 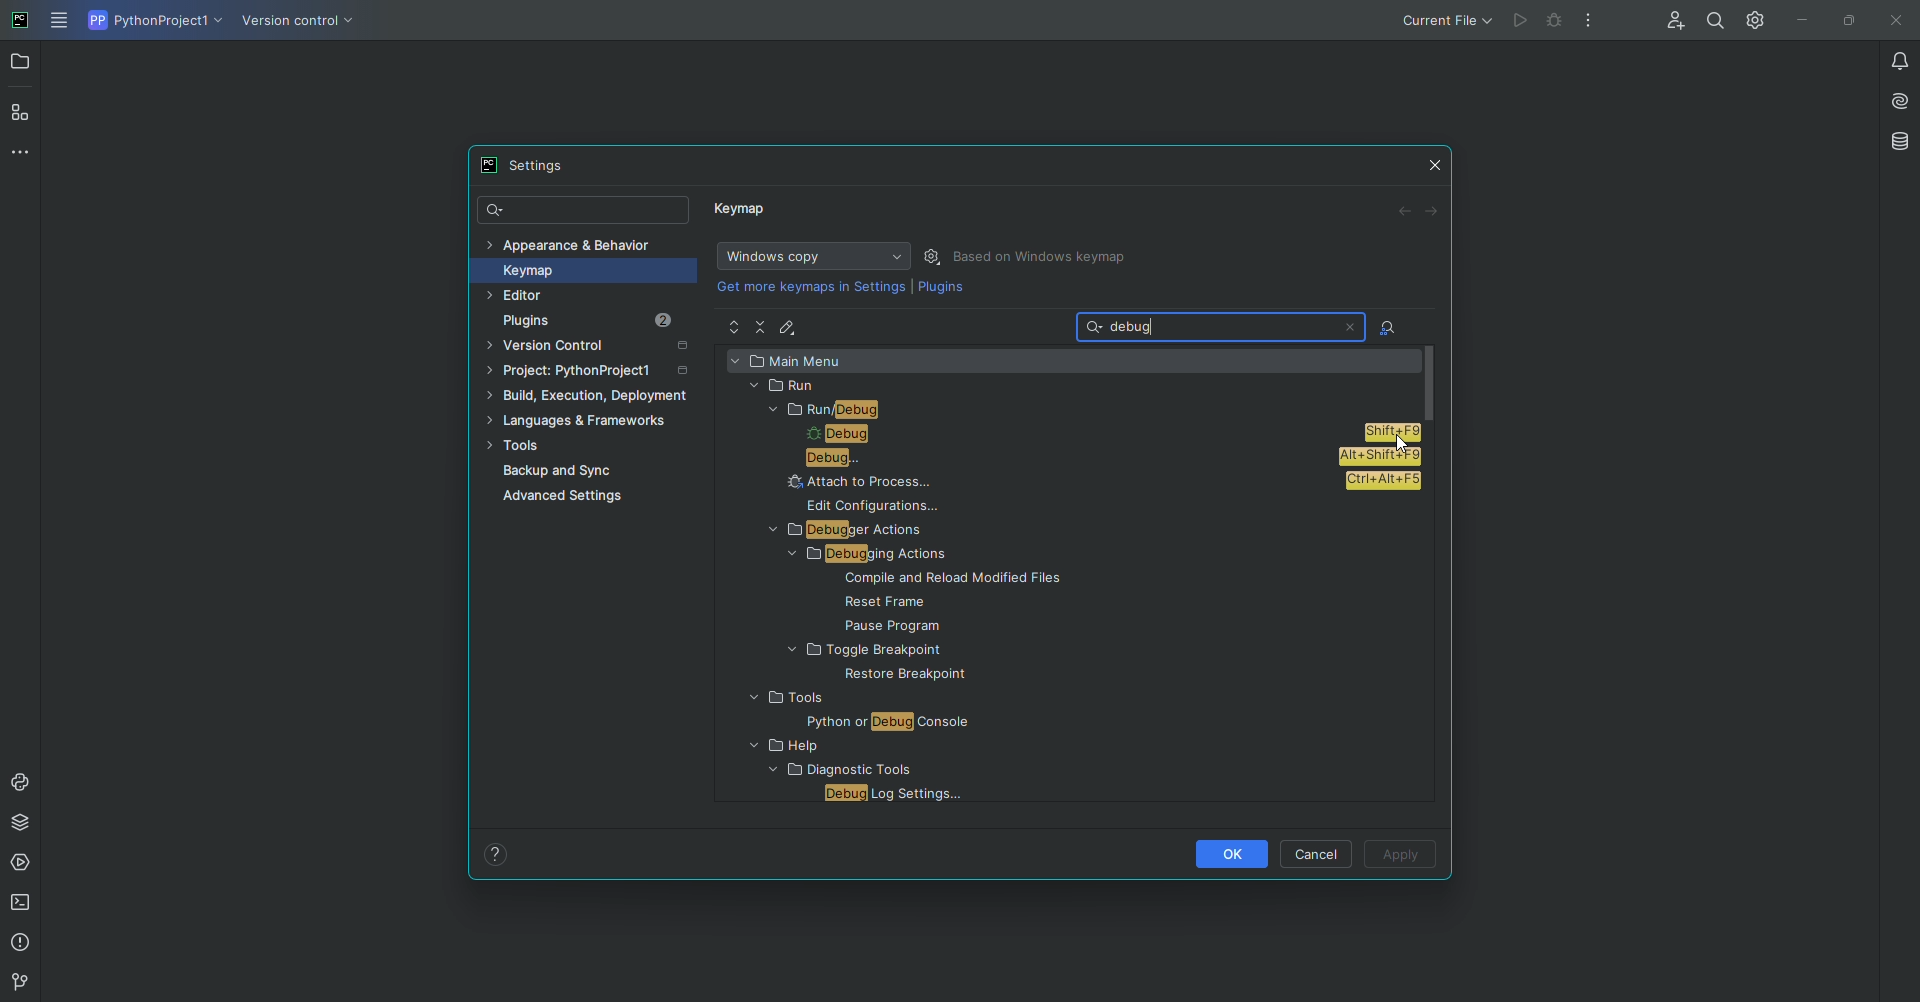 I want to click on Python project, so click(x=153, y=21).